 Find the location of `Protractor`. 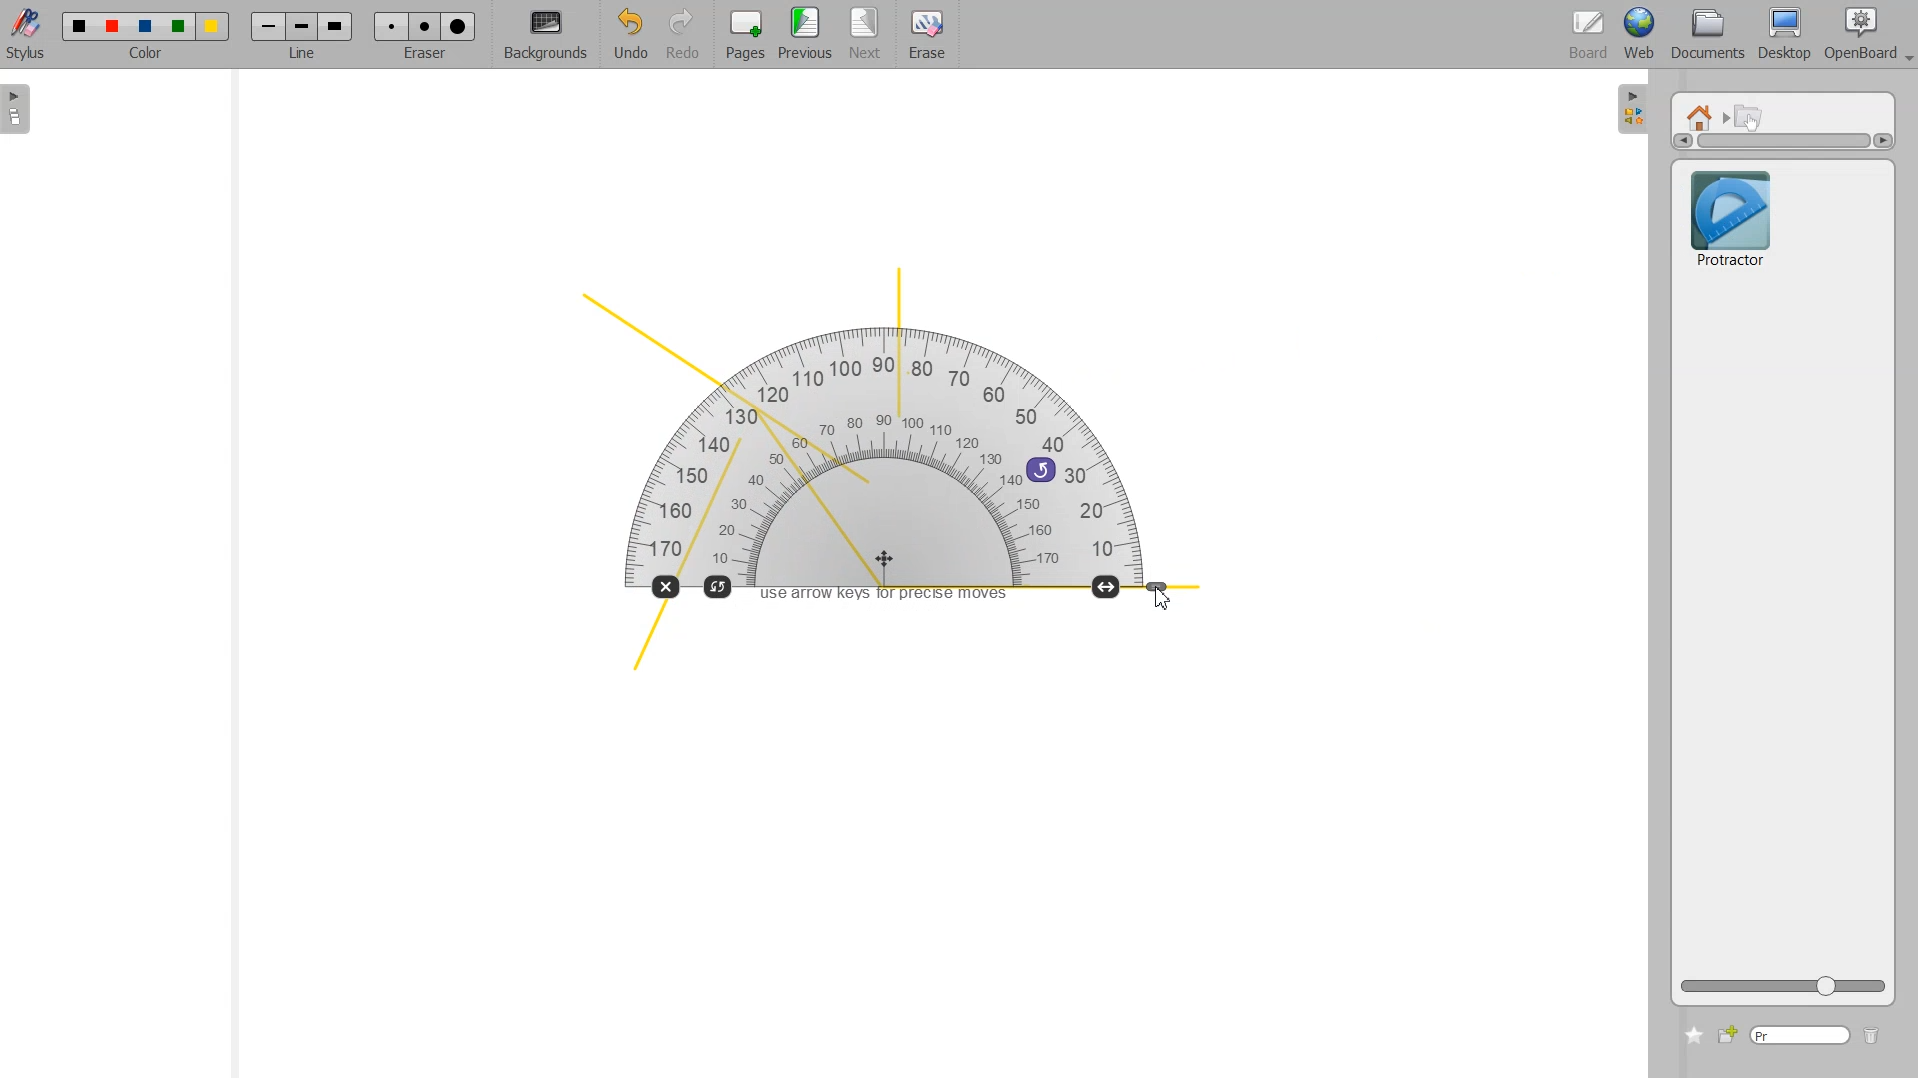

Protractor is located at coordinates (898, 453).